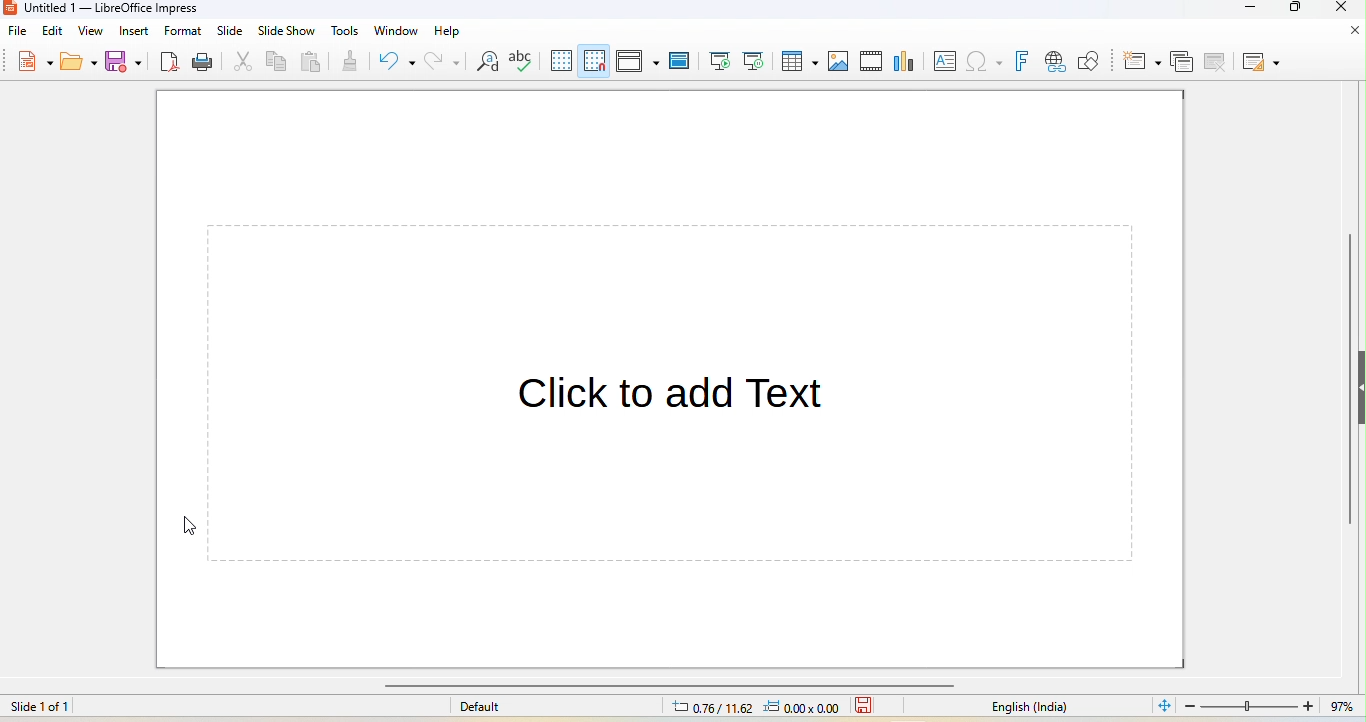  What do you see at coordinates (639, 61) in the screenshot?
I see `display views` at bounding box center [639, 61].